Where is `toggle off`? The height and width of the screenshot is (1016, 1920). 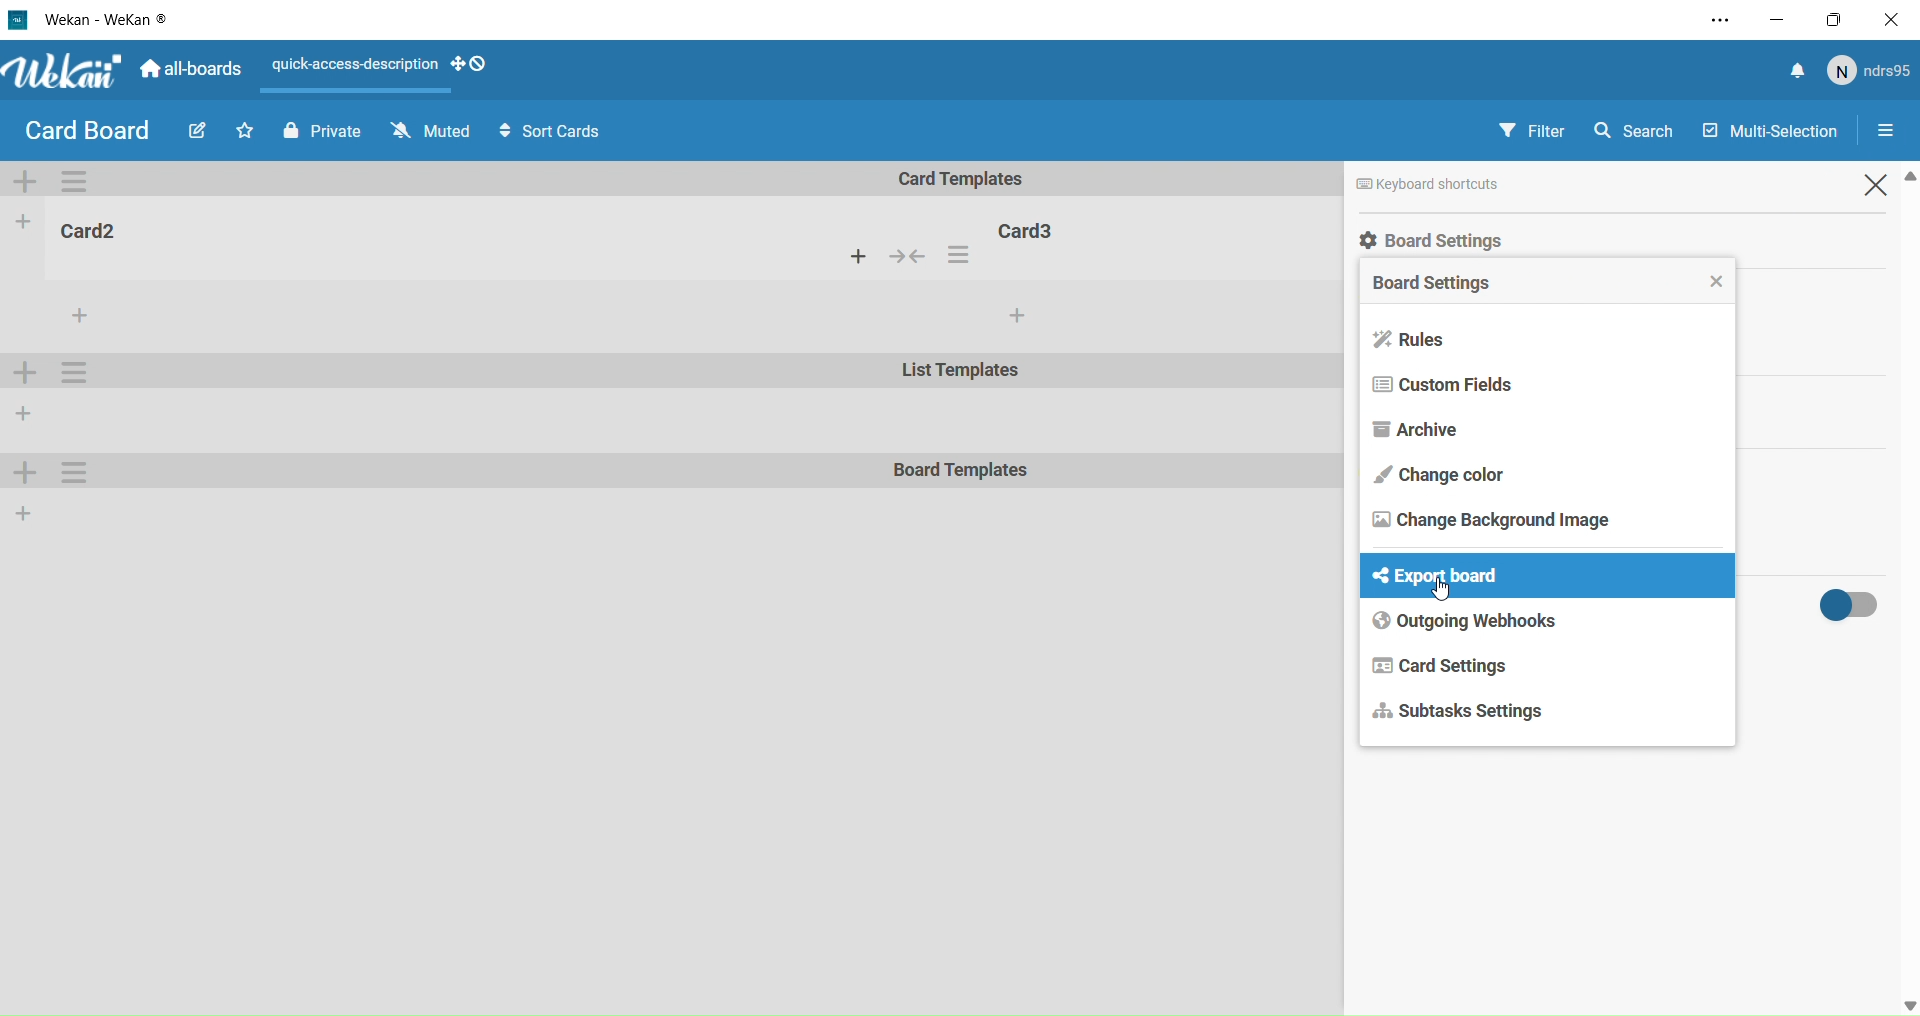 toggle off is located at coordinates (1859, 604).